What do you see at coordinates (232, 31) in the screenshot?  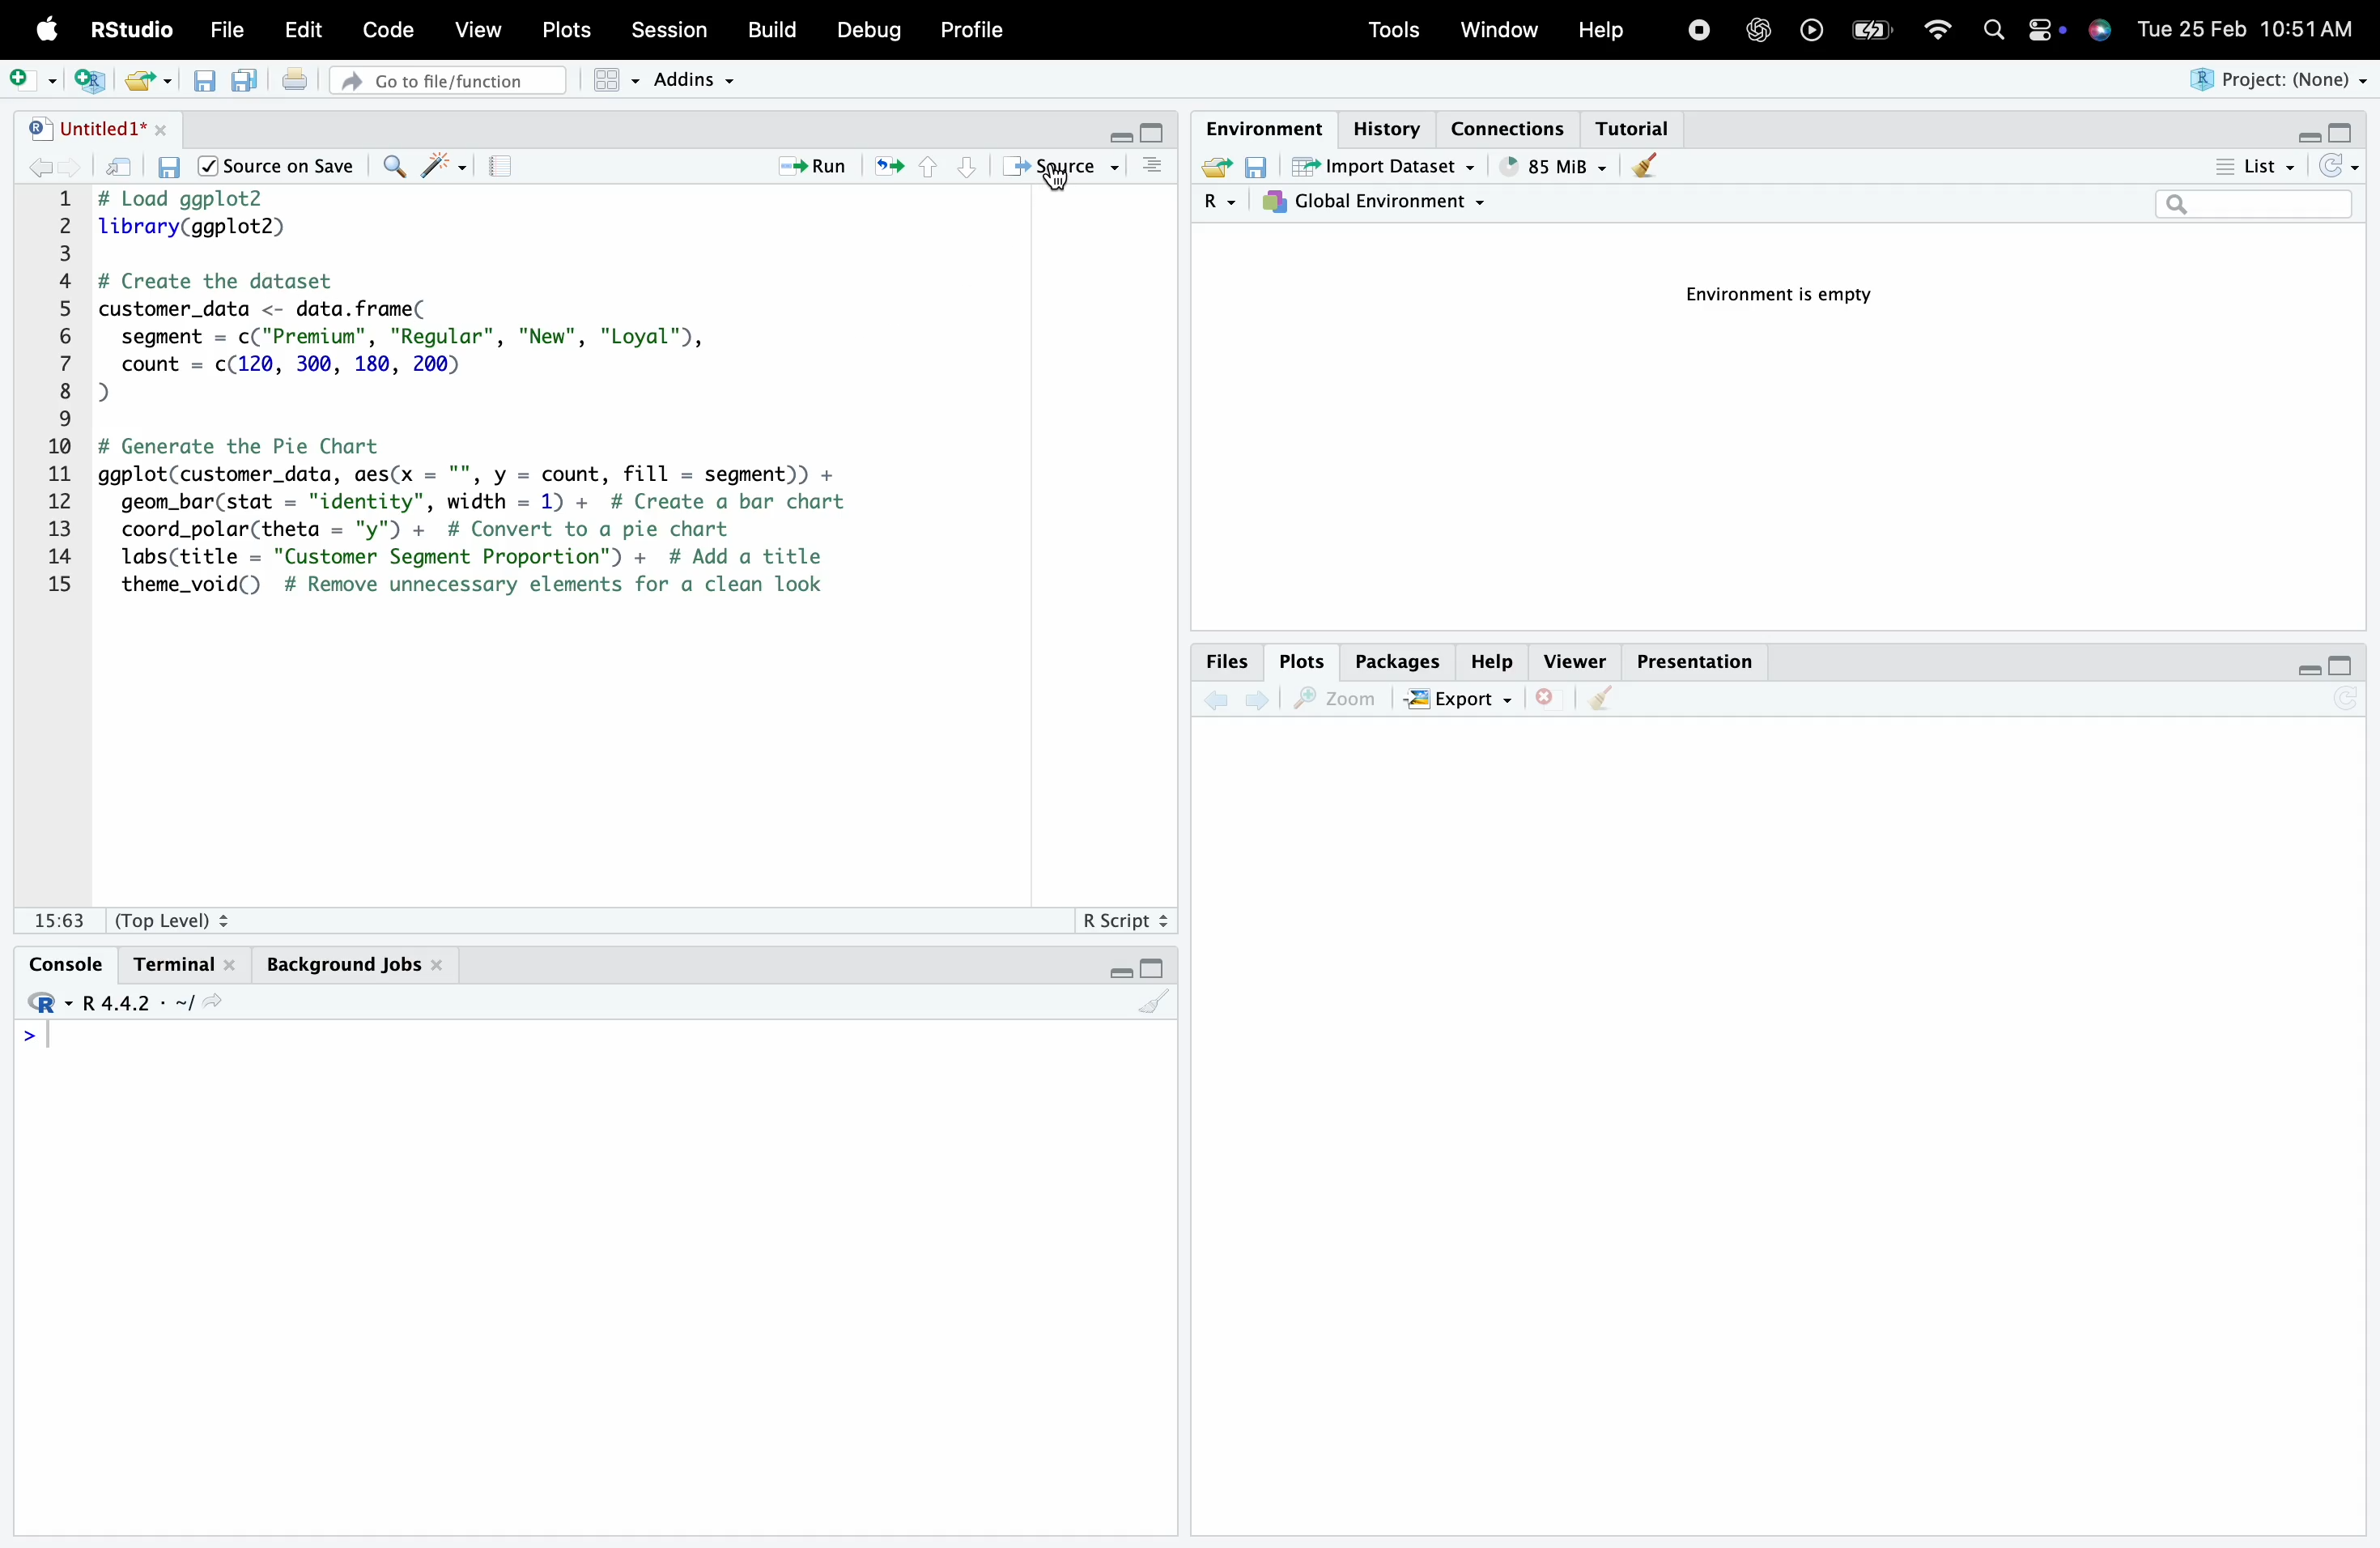 I see `File` at bounding box center [232, 31].